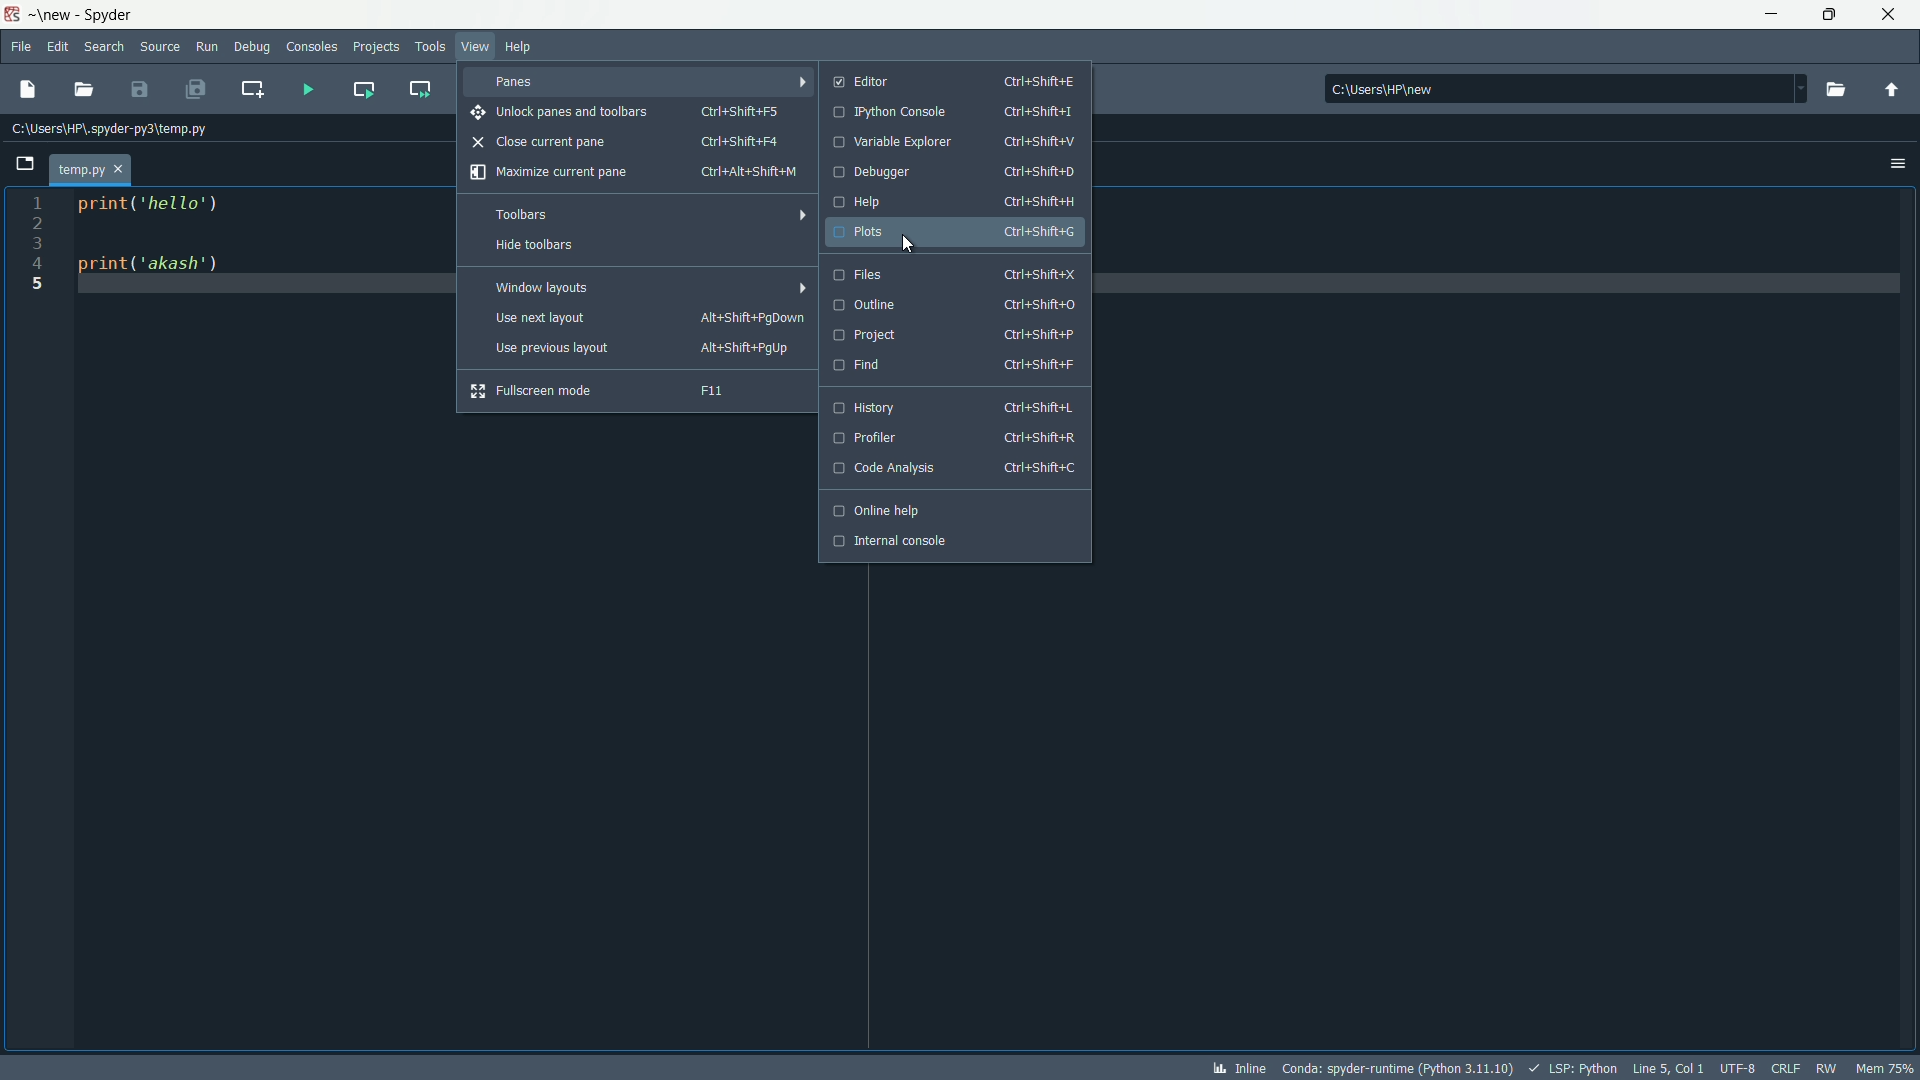 This screenshot has width=1920, height=1080. I want to click on use previous layout, so click(644, 349).